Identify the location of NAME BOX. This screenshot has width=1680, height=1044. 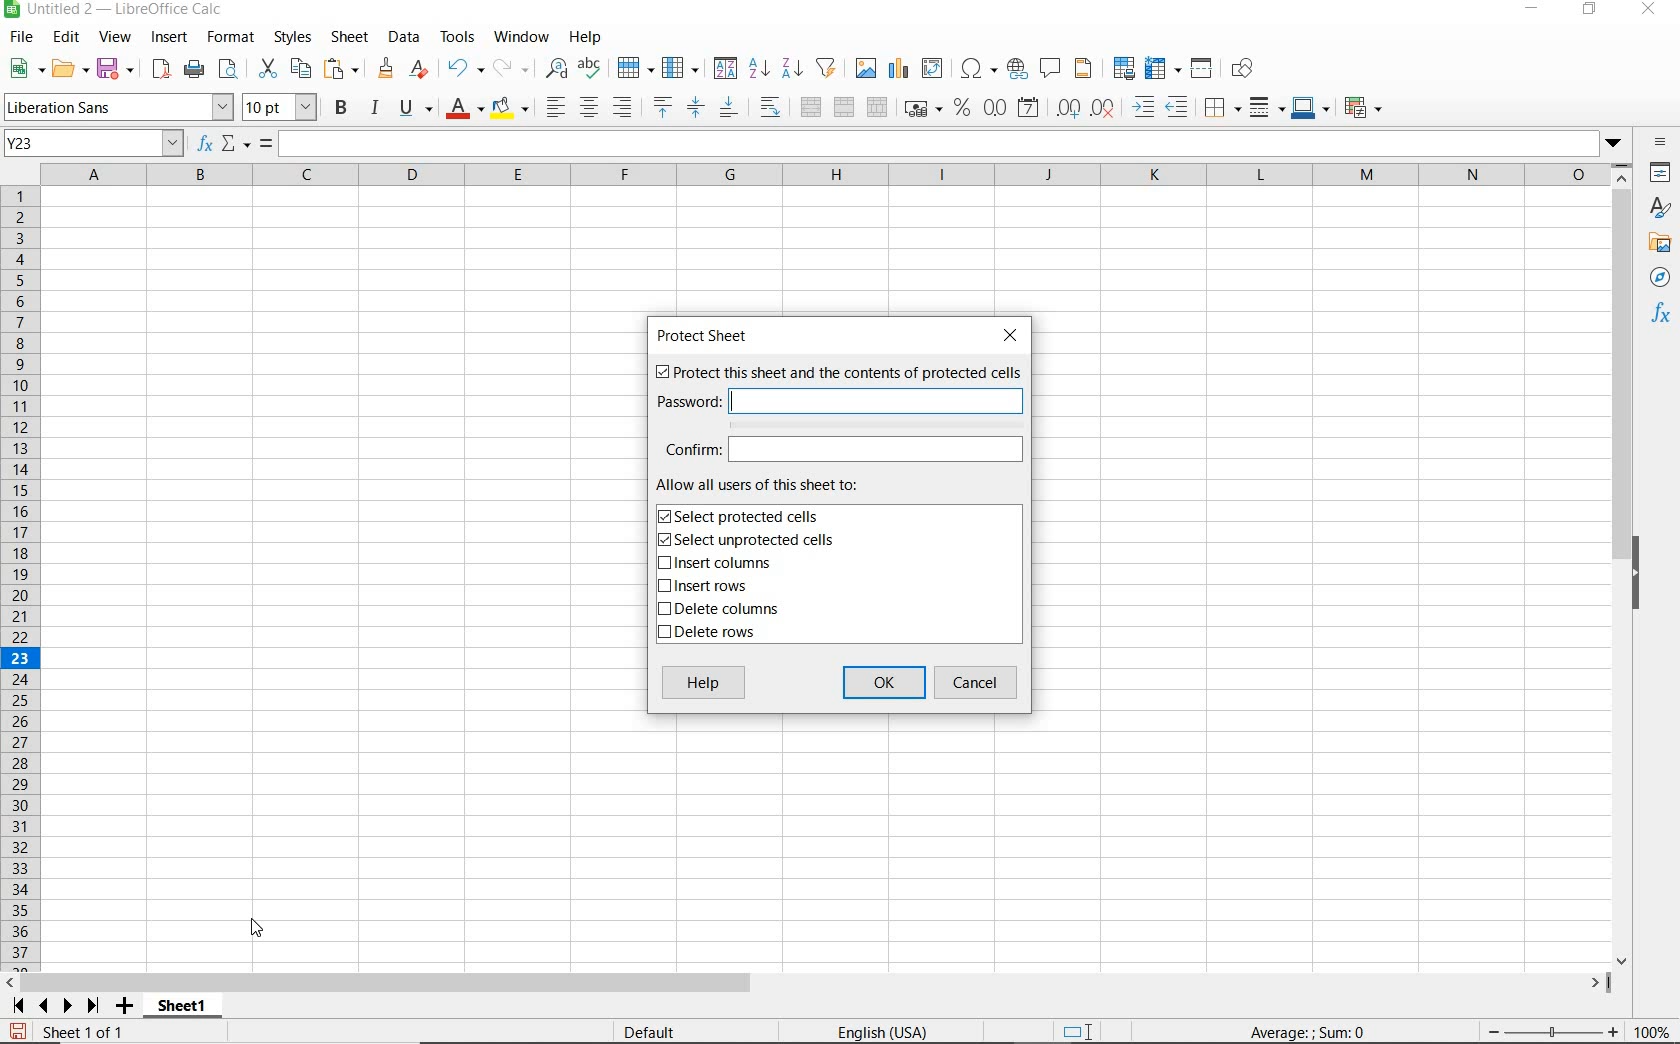
(94, 144).